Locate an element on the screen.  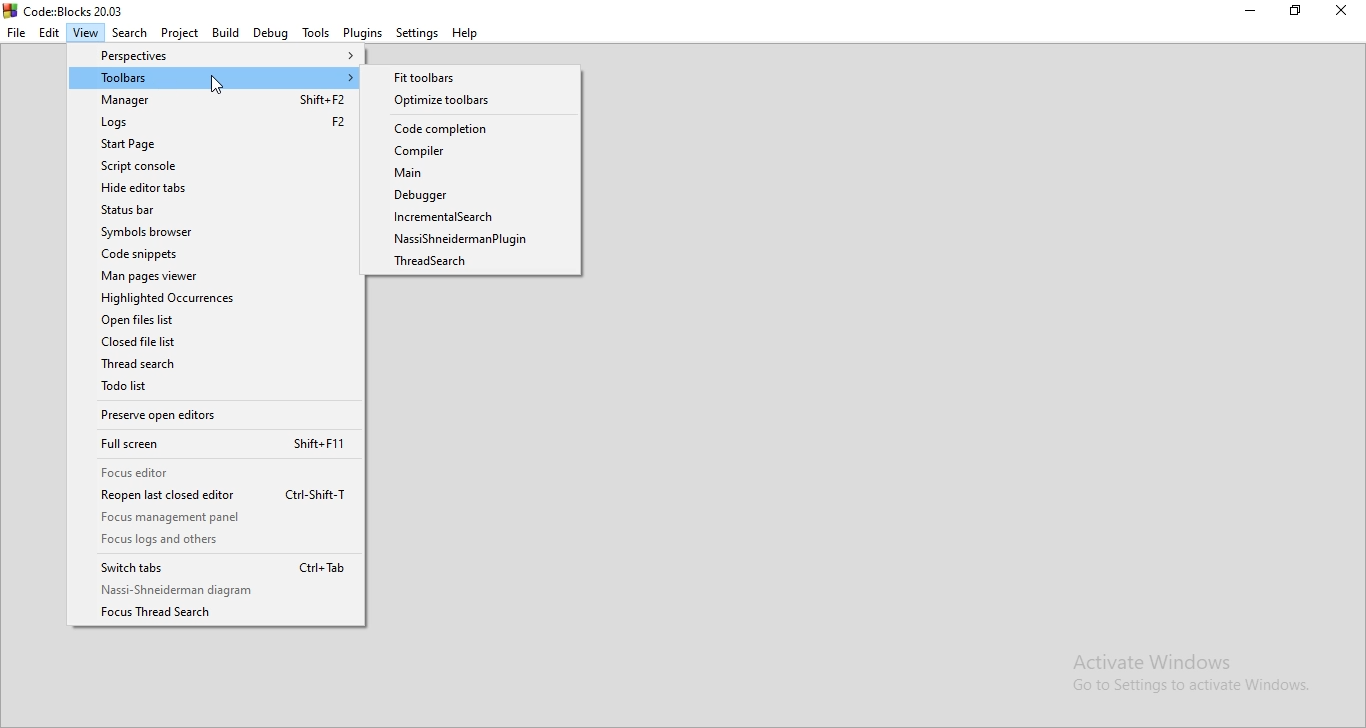
Project  is located at coordinates (180, 34).